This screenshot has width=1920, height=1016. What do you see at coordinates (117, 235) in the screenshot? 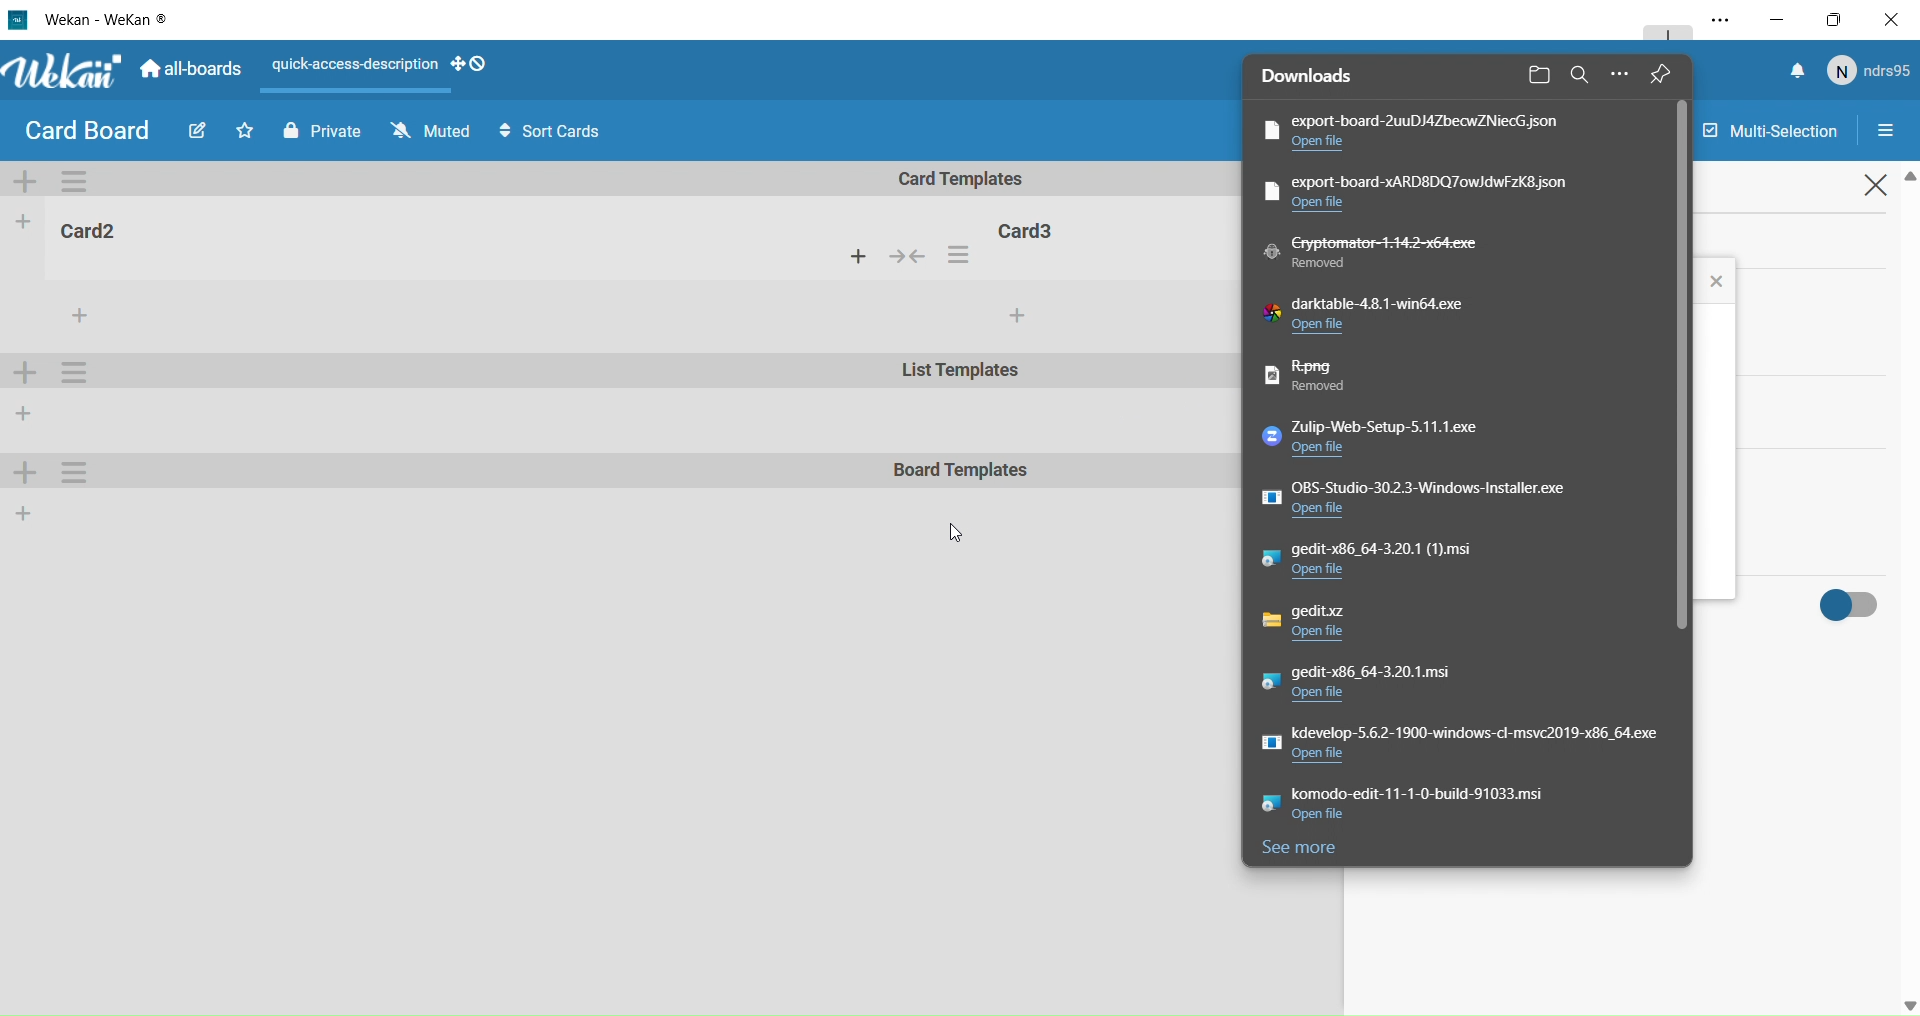
I see `` at bounding box center [117, 235].